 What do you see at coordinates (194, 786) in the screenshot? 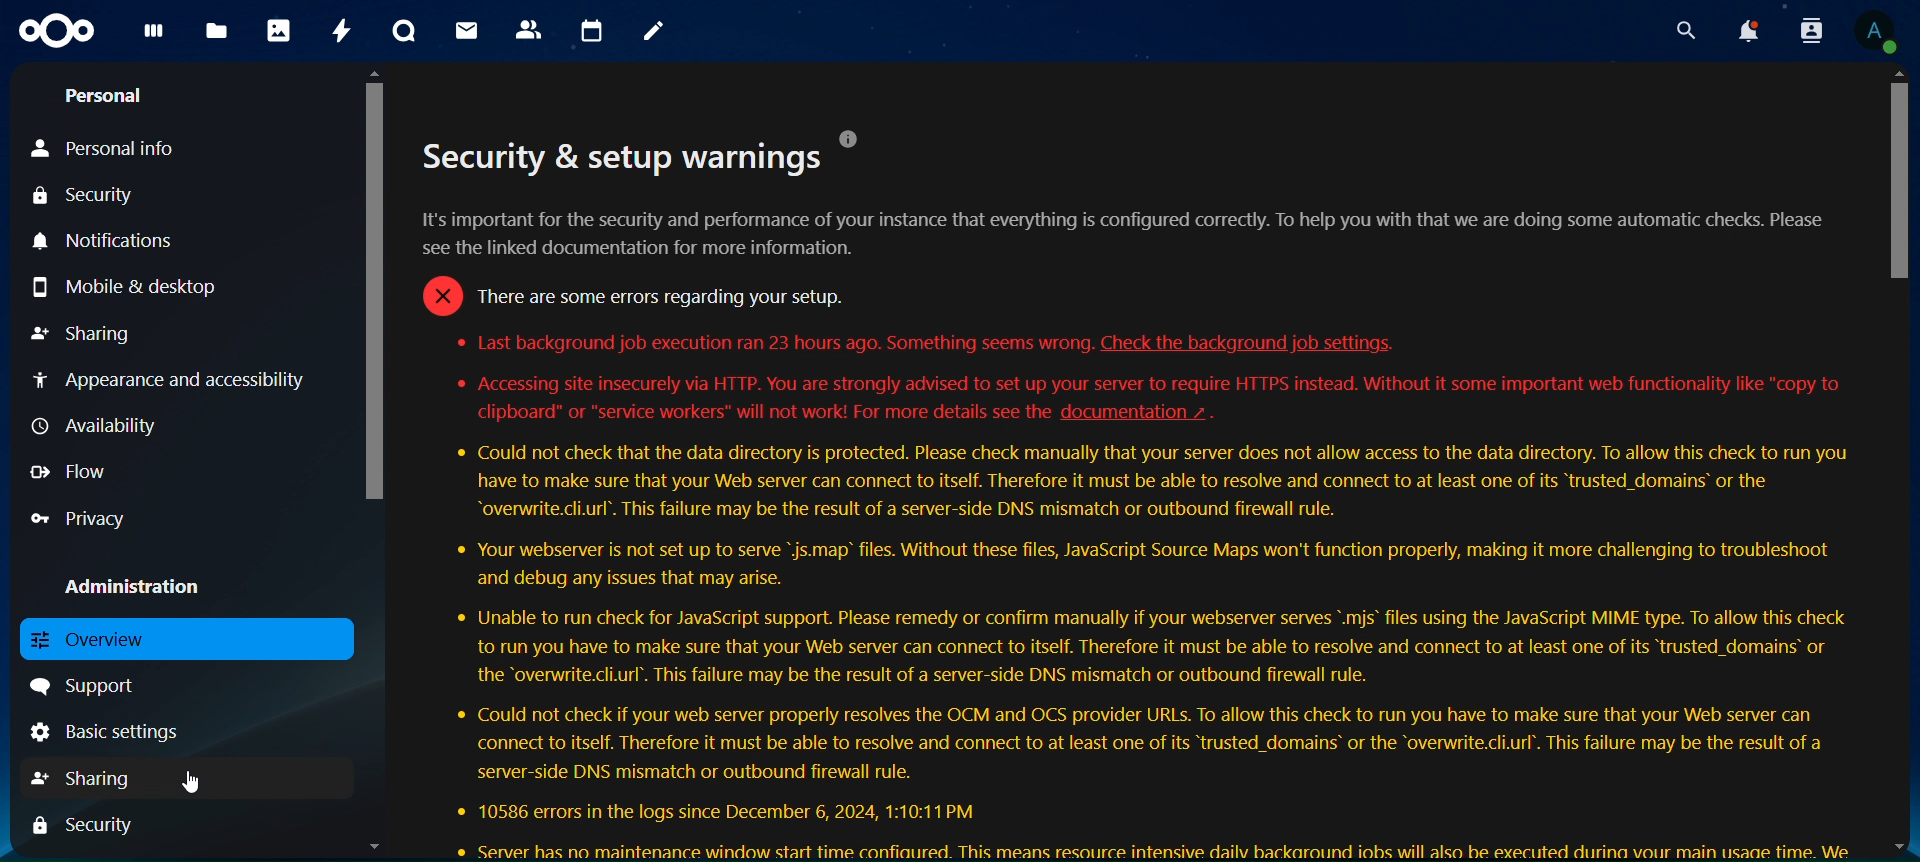
I see `Cursor` at bounding box center [194, 786].